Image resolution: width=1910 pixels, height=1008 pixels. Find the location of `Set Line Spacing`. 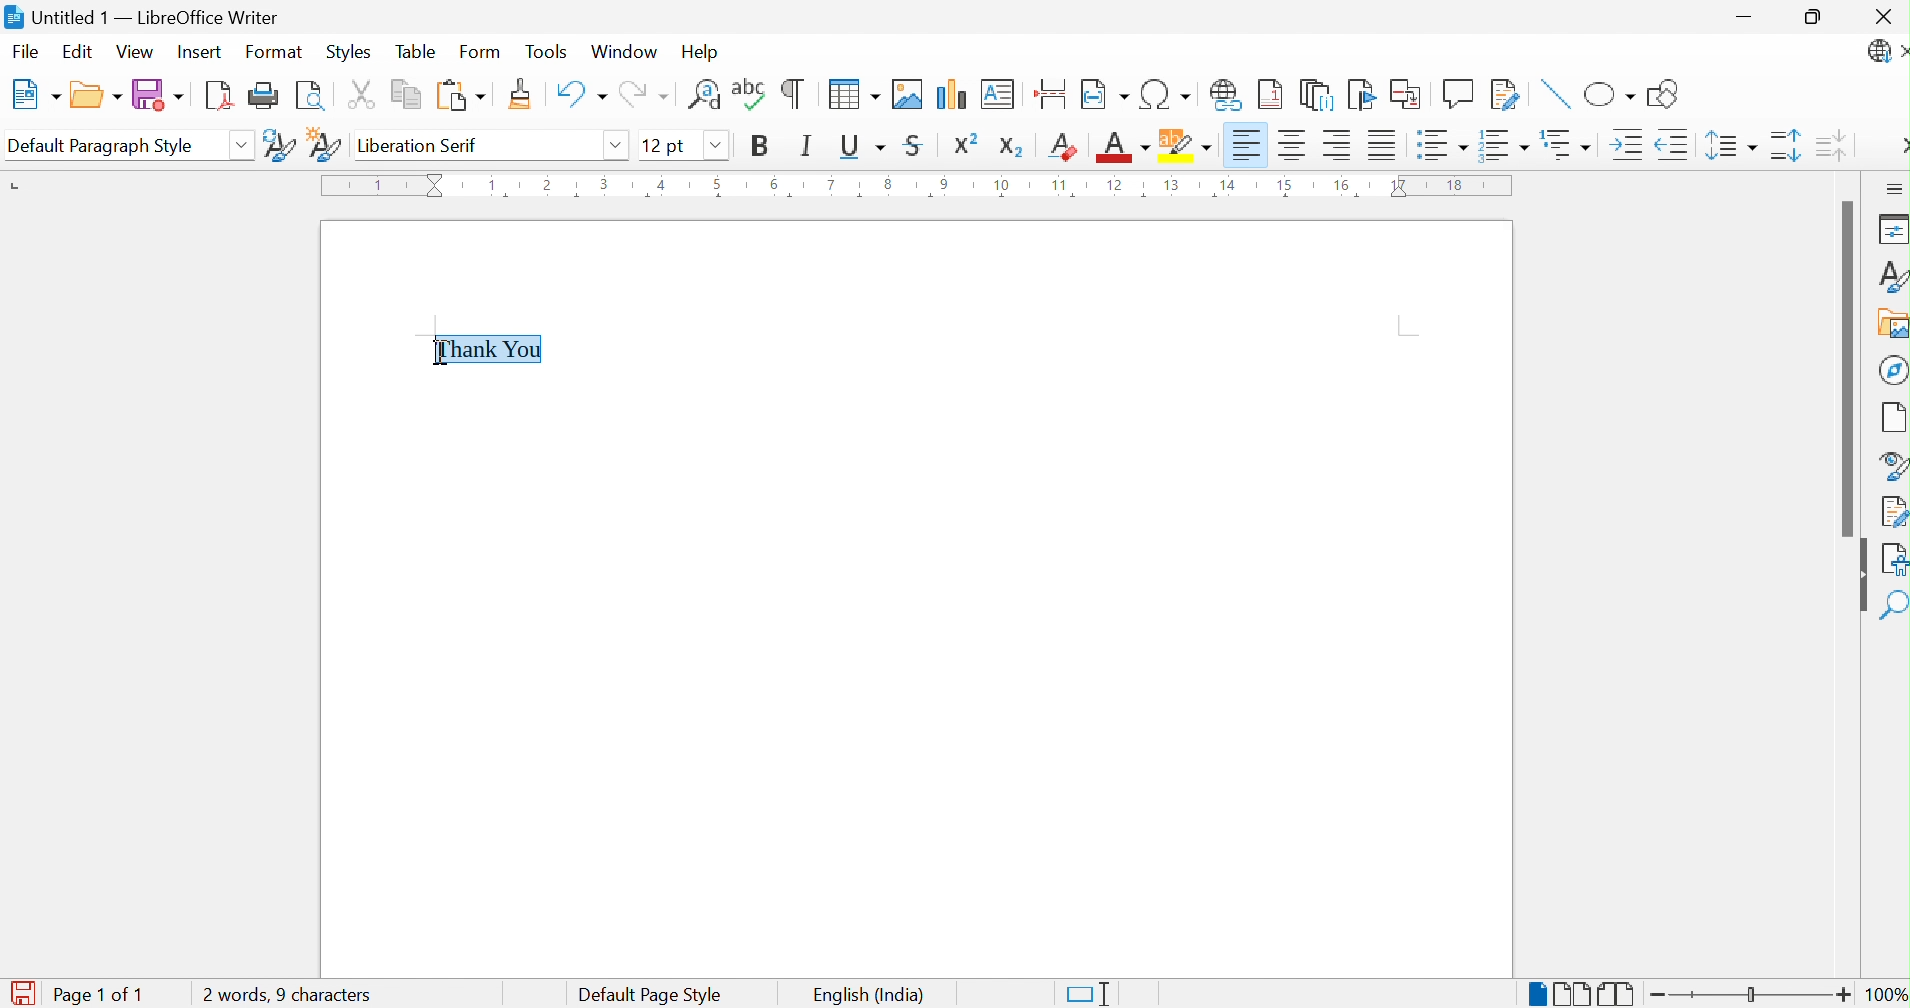

Set Line Spacing is located at coordinates (1730, 148).